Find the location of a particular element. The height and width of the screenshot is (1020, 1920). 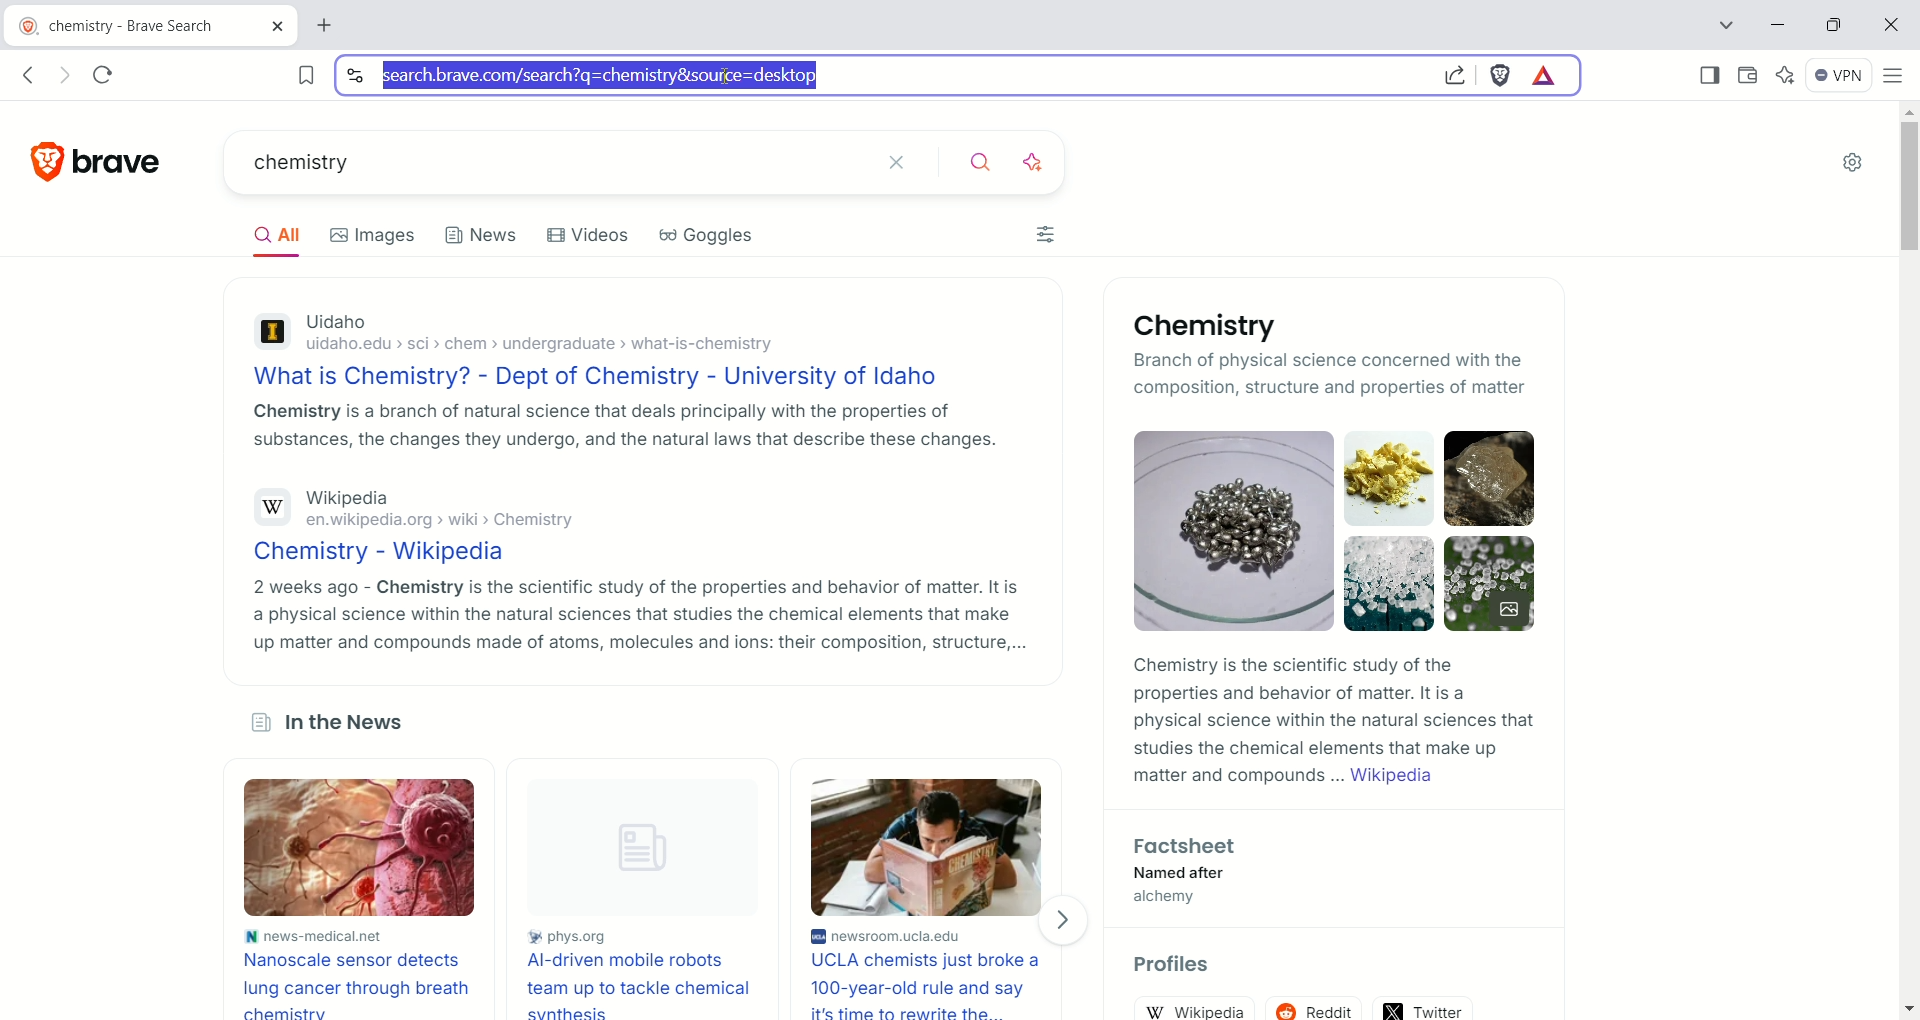

twitter is located at coordinates (1424, 1008).